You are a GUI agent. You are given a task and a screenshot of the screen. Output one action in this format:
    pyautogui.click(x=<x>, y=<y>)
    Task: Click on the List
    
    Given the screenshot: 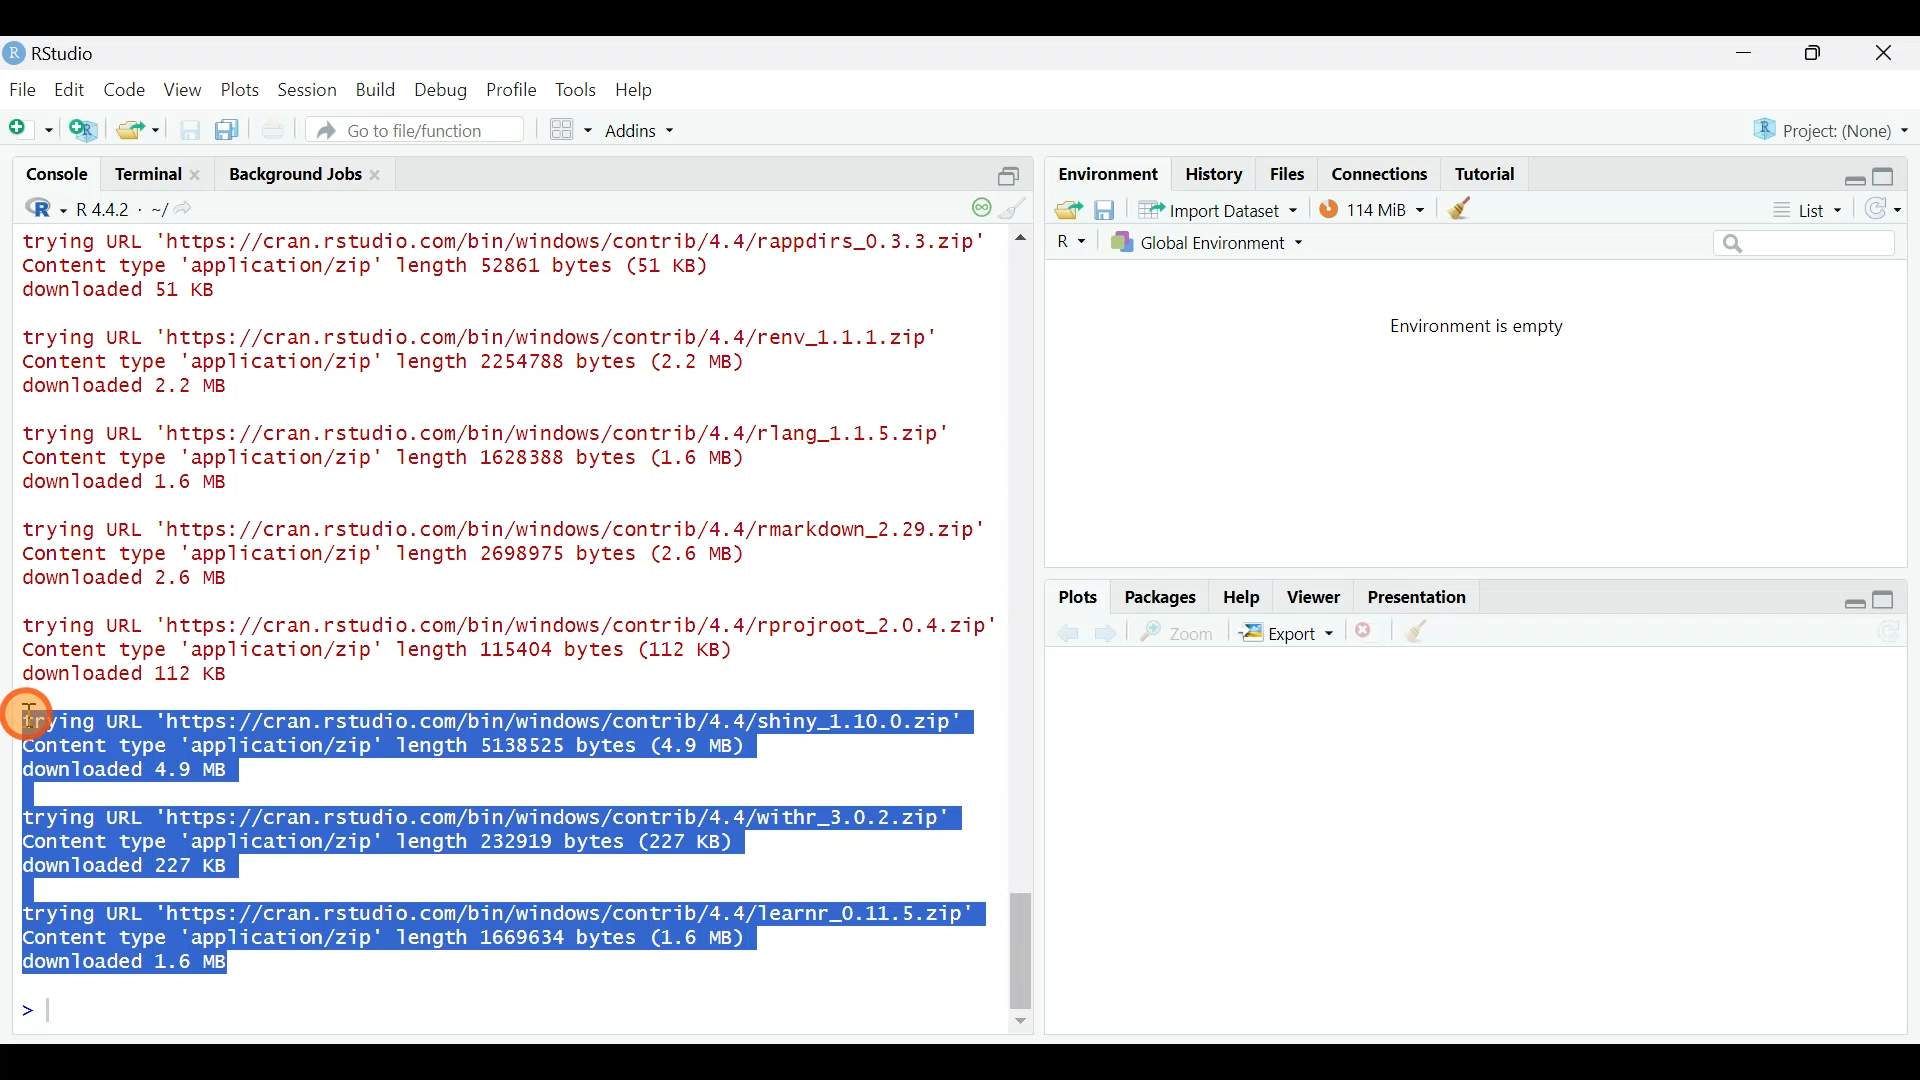 What is the action you would take?
    pyautogui.click(x=1805, y=211)
    